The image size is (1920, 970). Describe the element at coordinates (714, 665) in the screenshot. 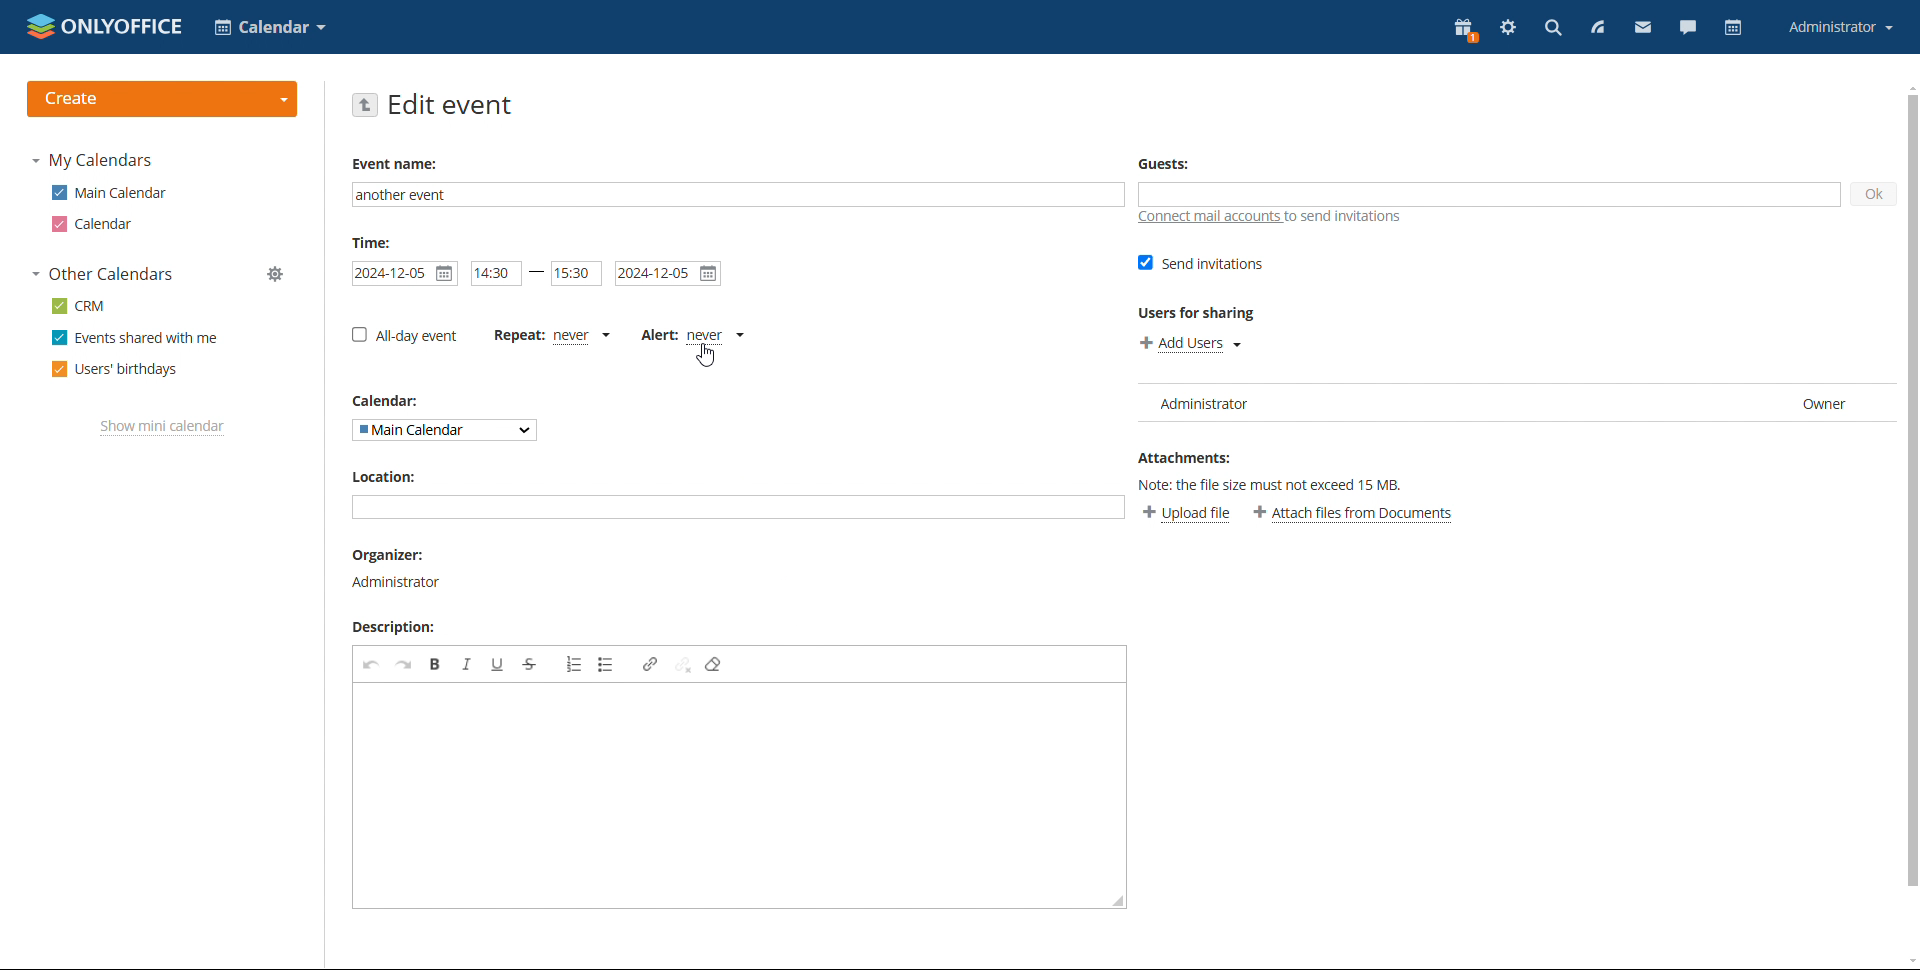

I see `remove format` at that location.